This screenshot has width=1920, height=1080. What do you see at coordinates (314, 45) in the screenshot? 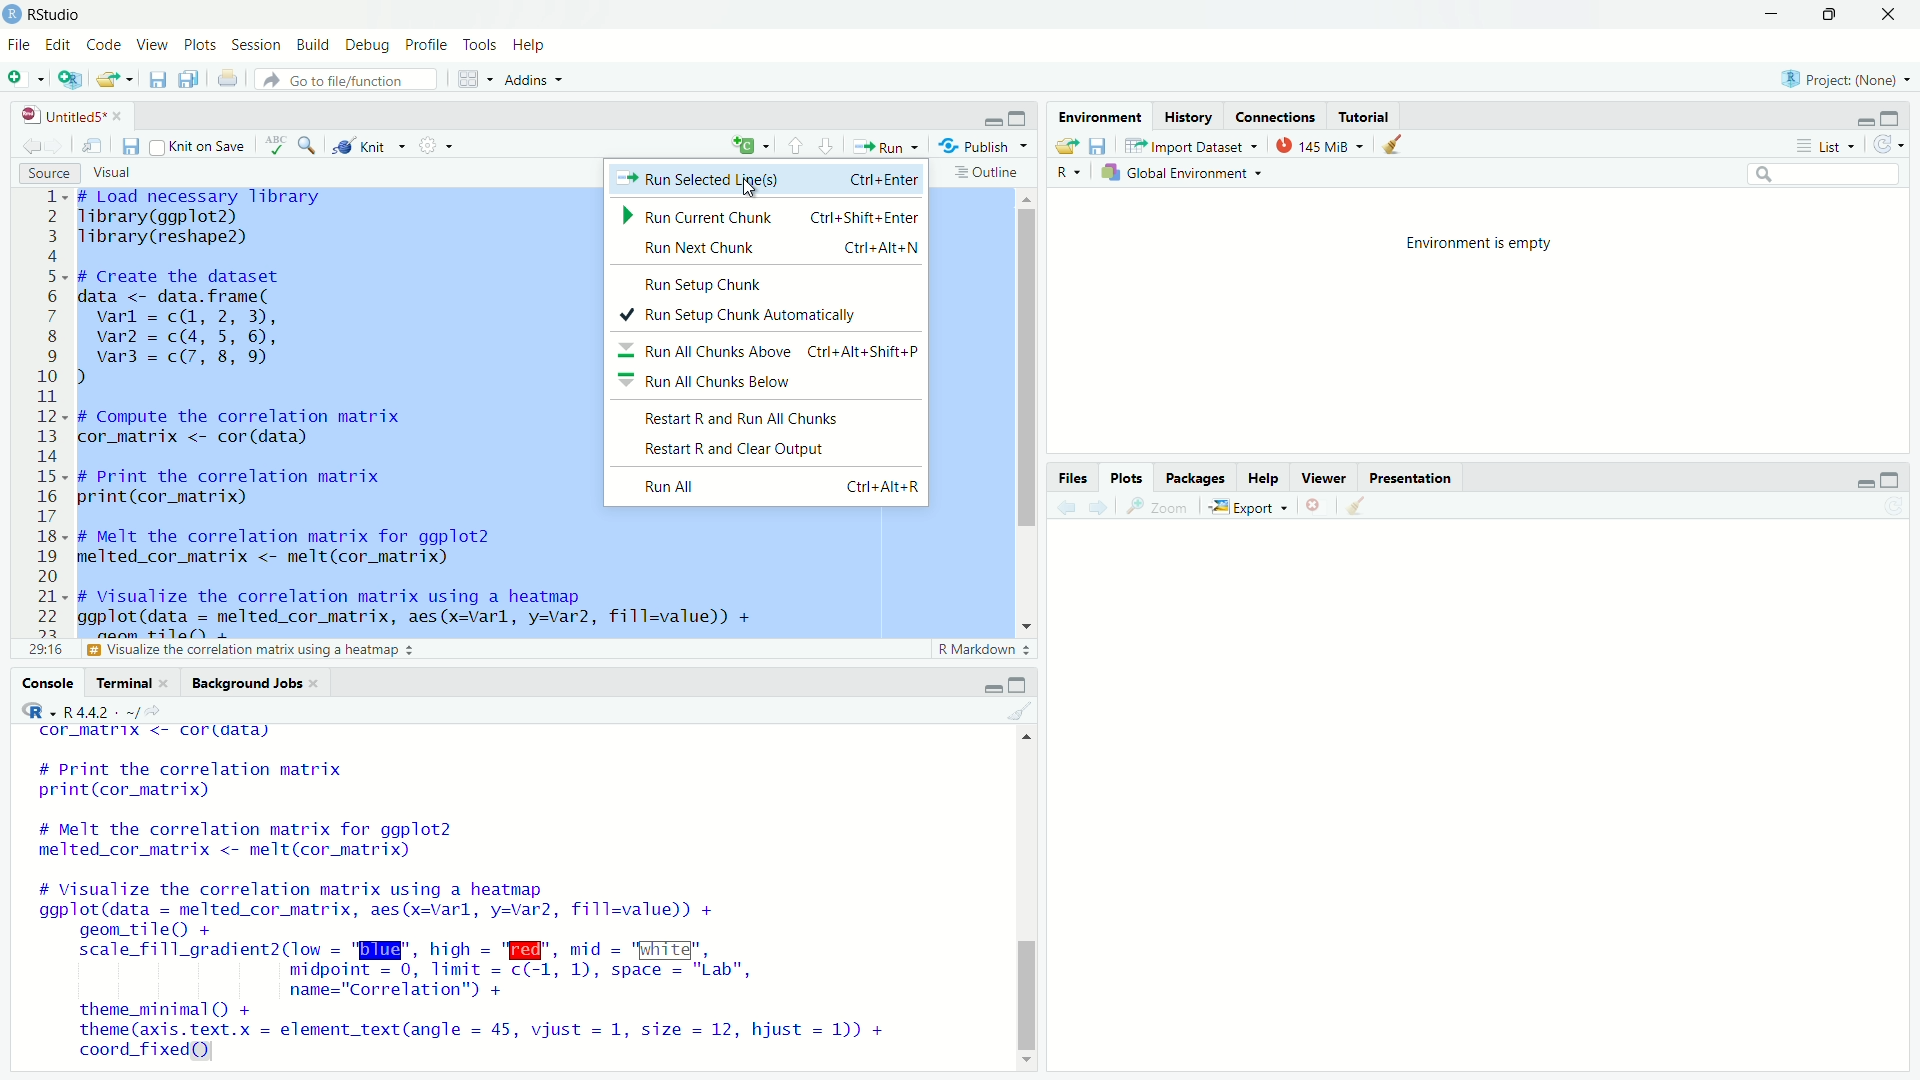
I see `build` at bounding box center [314, 45].